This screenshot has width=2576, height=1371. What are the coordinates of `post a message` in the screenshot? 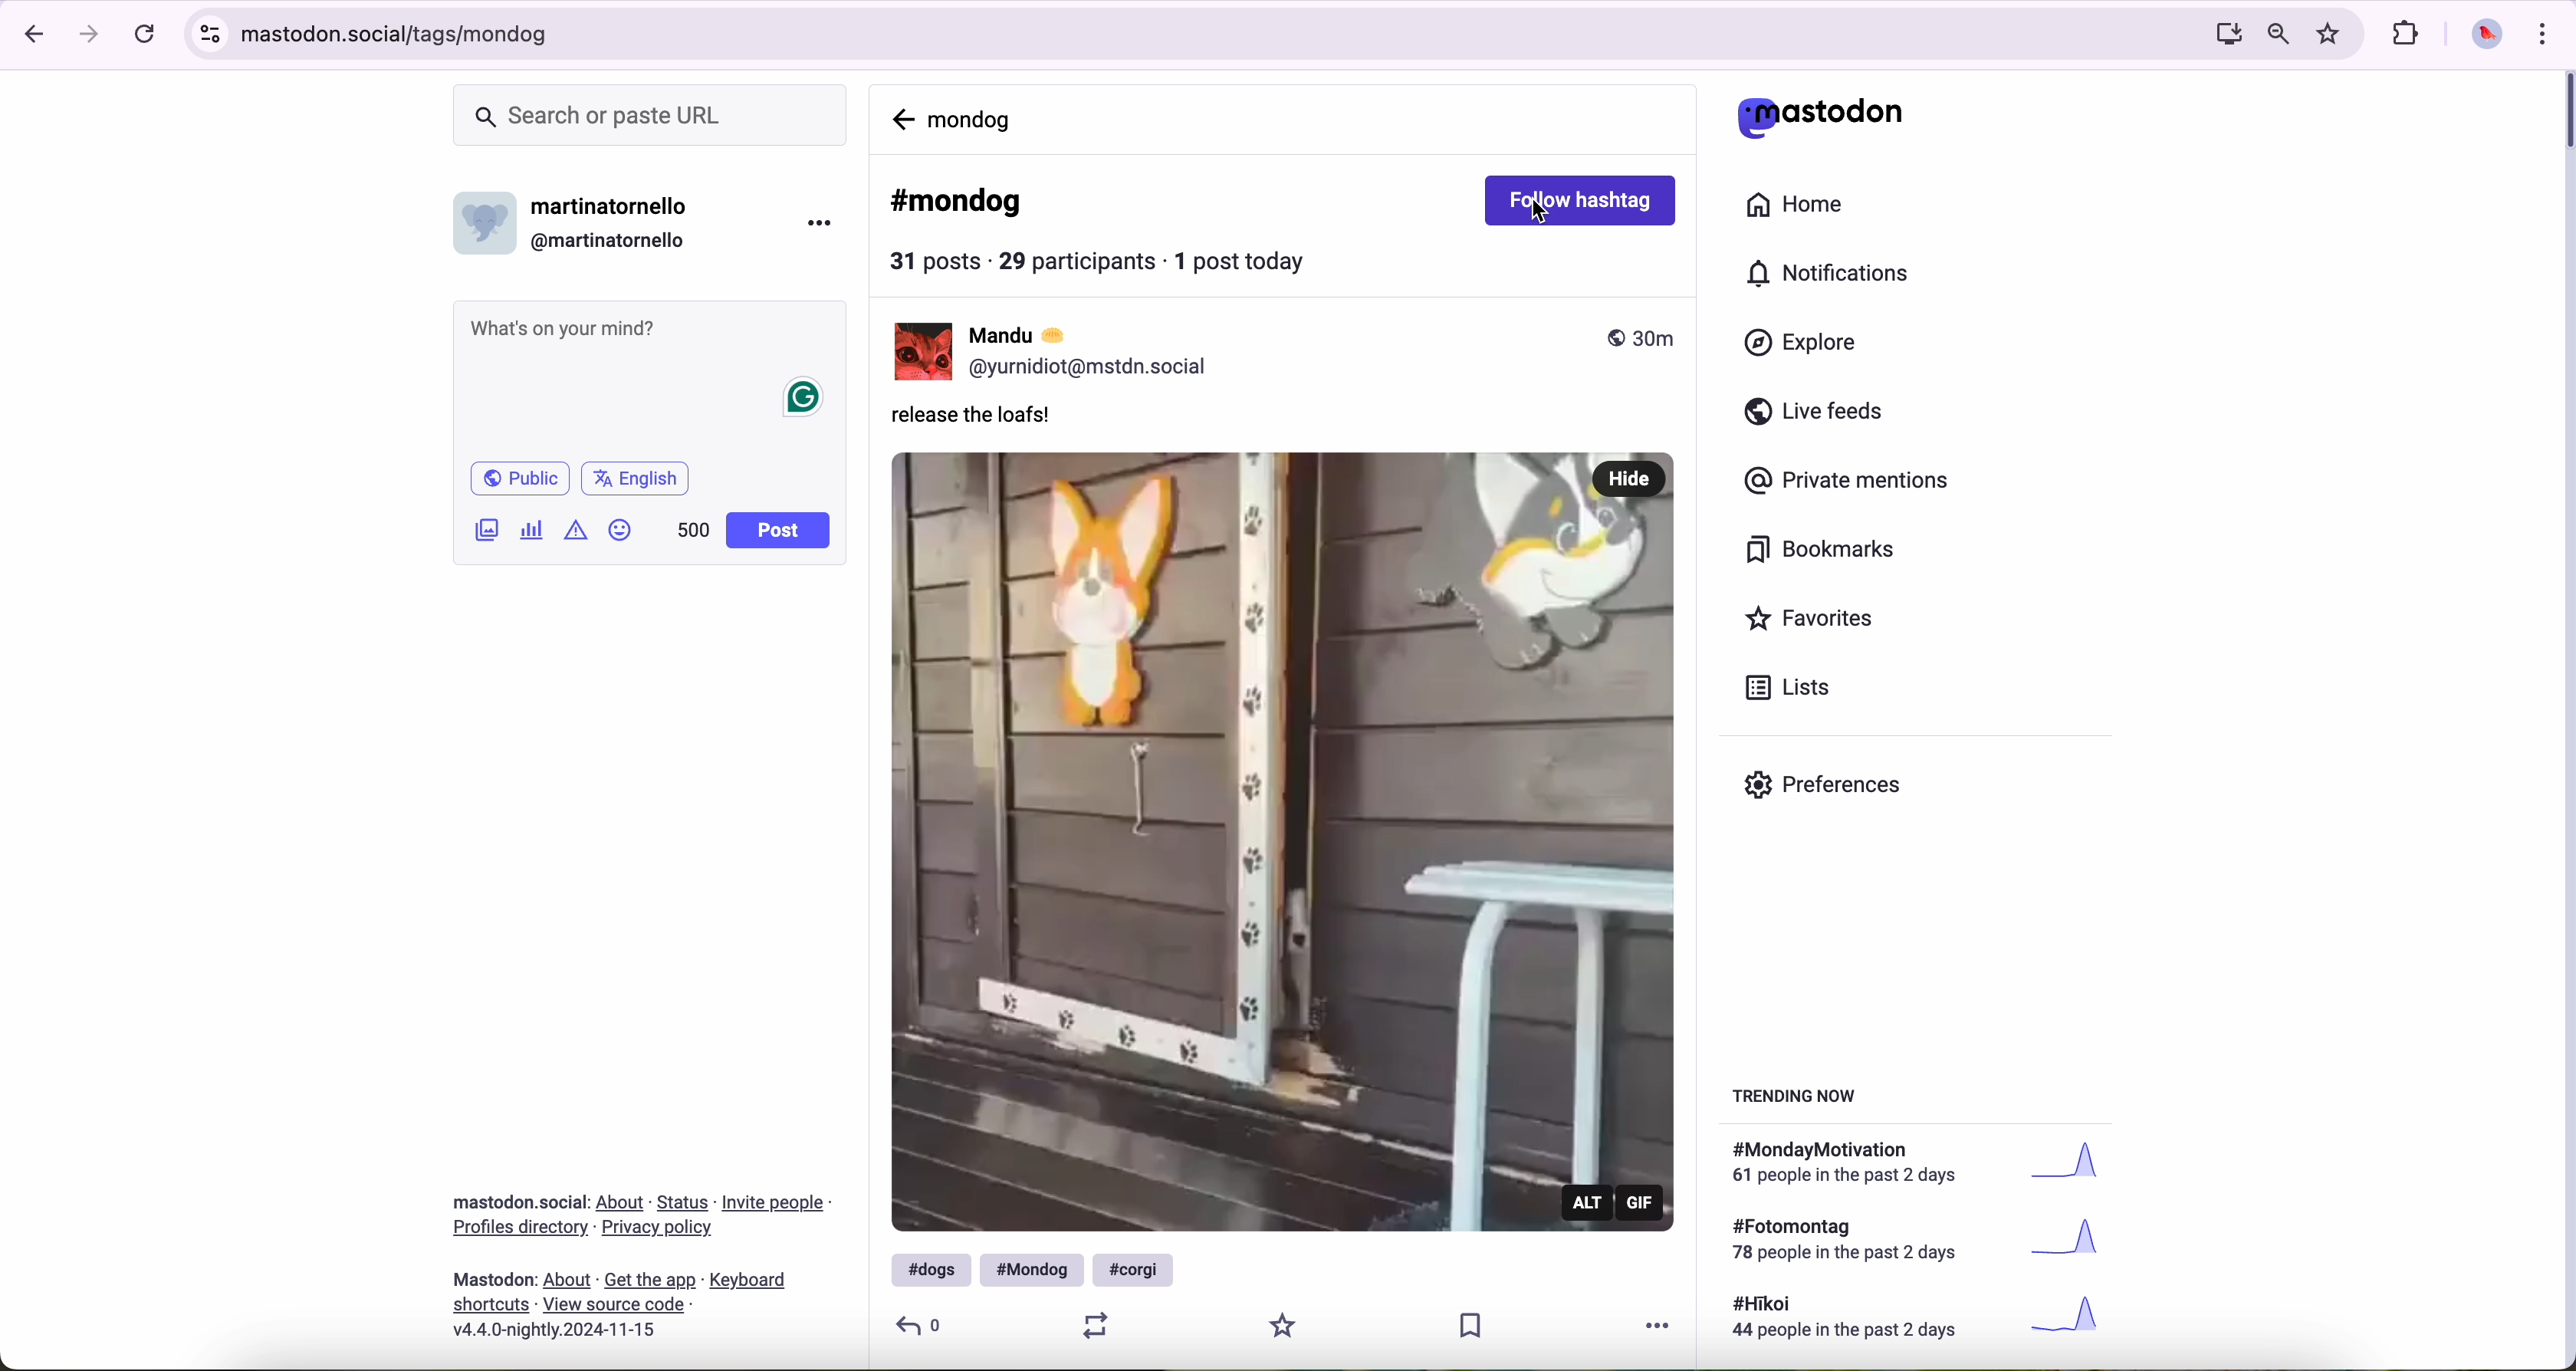 It's located at (652, 331).